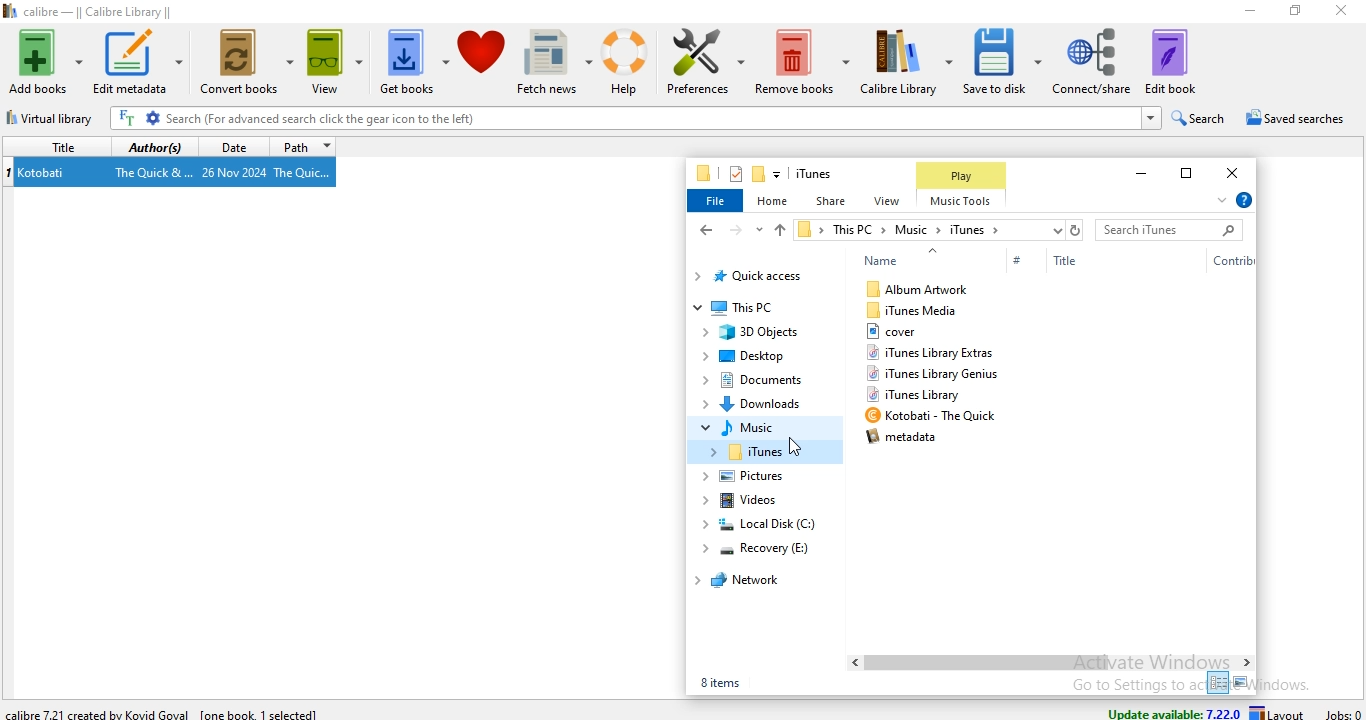 Image resolution: width=1366 pixels, height=720 pixels. What do you see at coordinates (778, 174) in the screenshot?
I see `customise quick access toolbar` at bounding box center [778, 174].